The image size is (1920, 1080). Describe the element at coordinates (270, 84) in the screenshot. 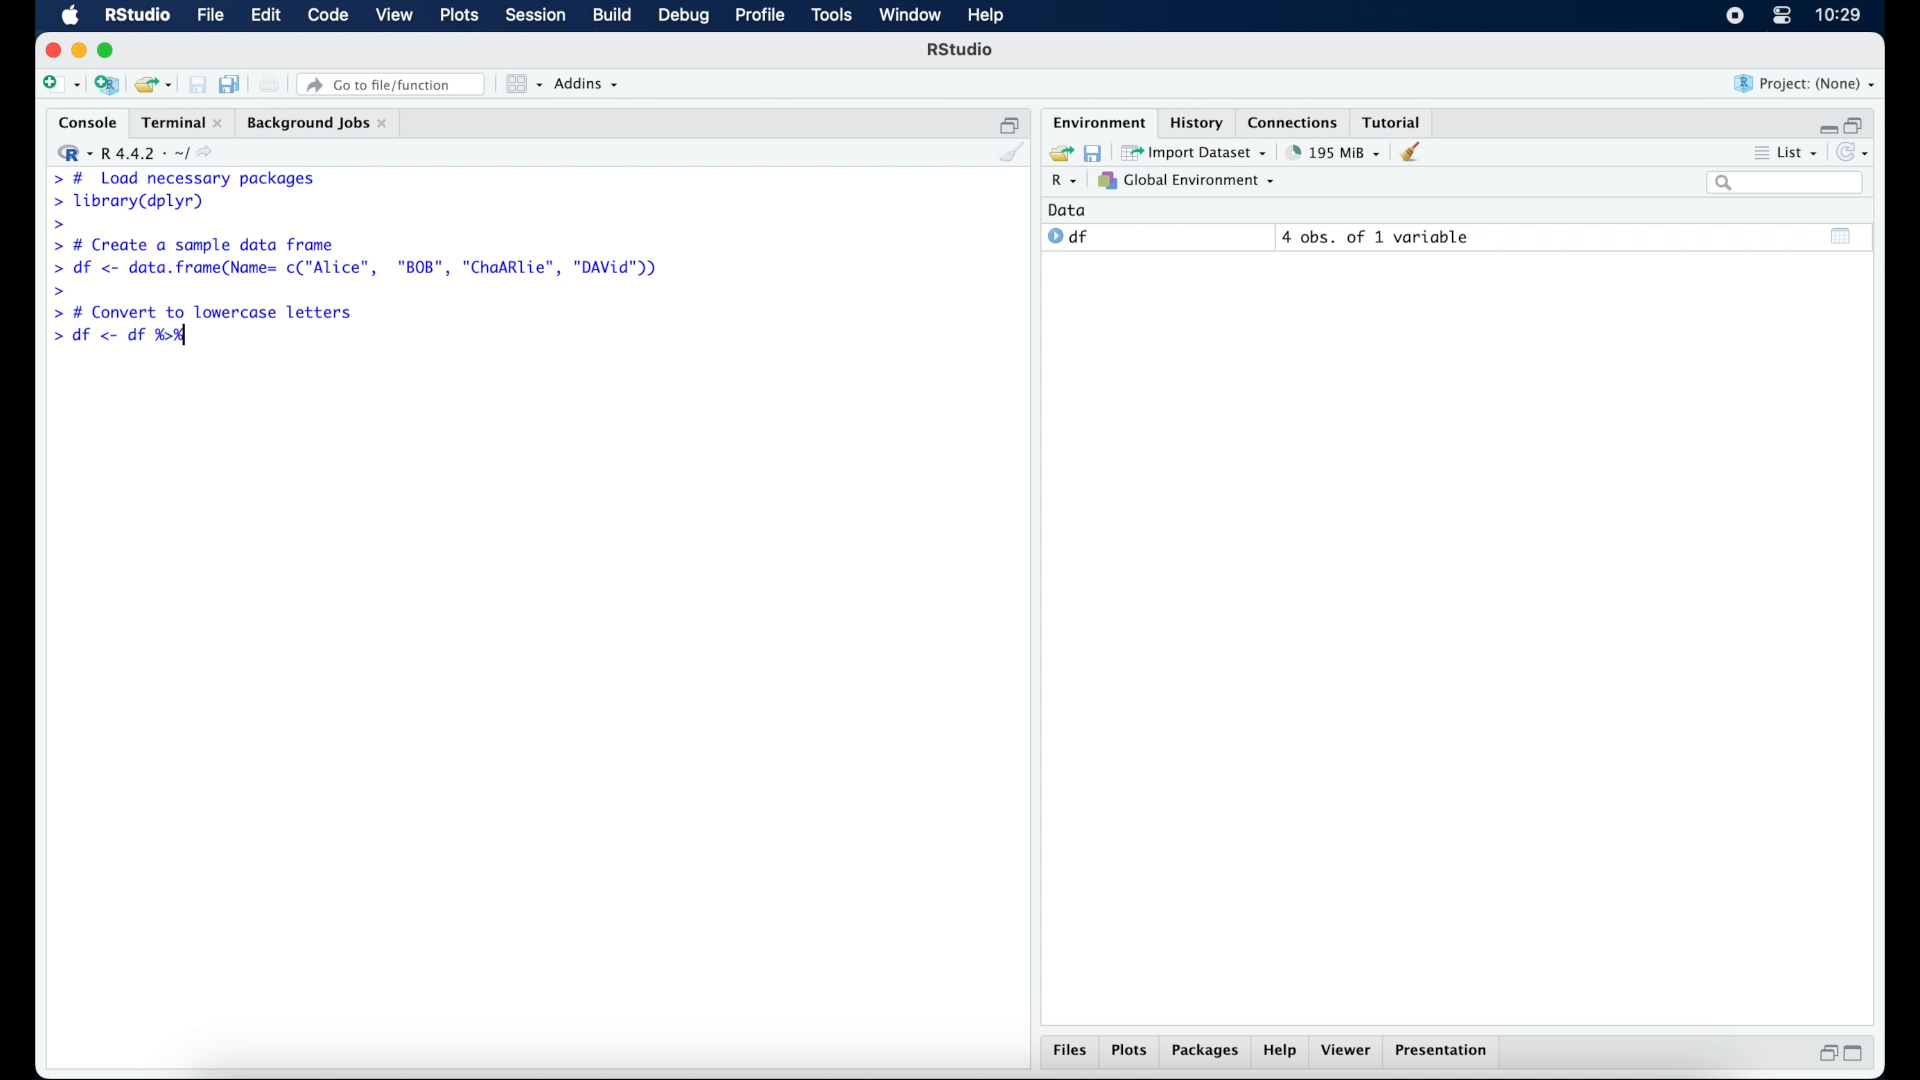

I see `print` at that location.